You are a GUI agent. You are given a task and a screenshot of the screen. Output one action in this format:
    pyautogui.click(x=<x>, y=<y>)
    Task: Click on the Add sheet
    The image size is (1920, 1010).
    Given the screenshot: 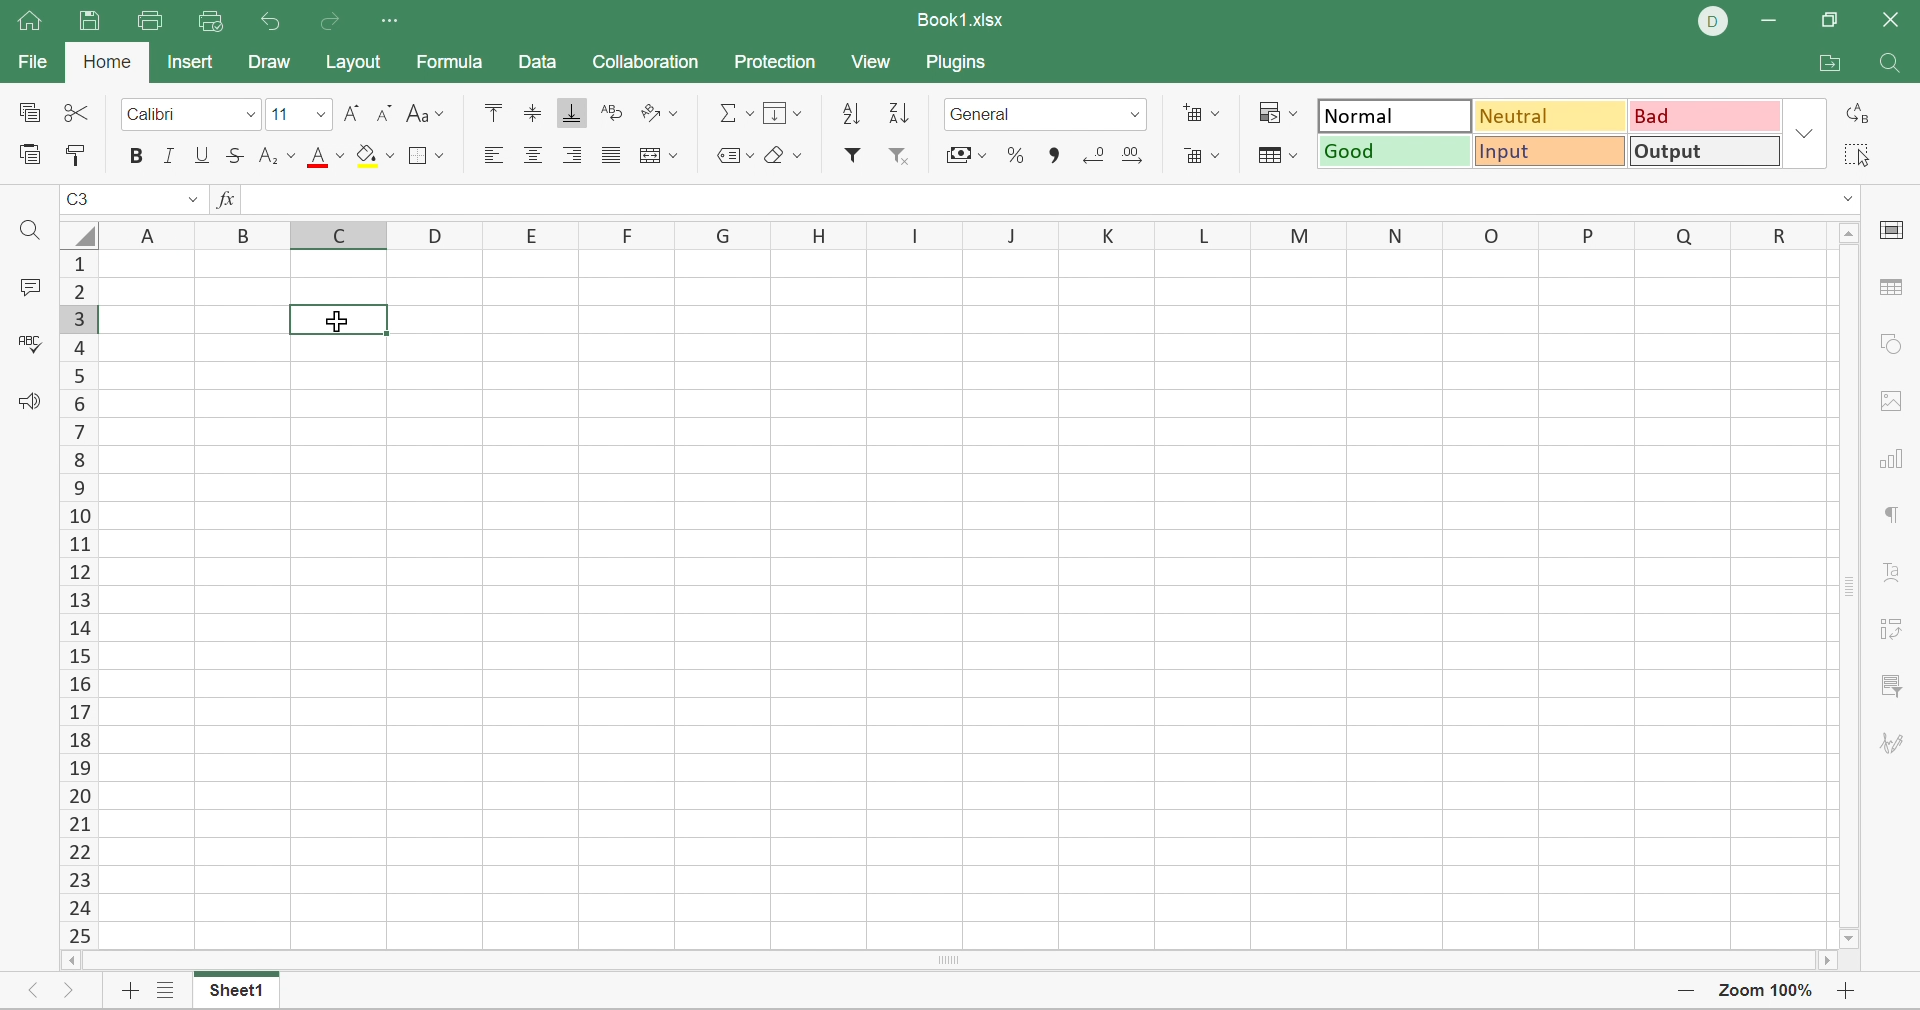 What is the action you would take?
    pyautogui.click(x=128, y=992)
    